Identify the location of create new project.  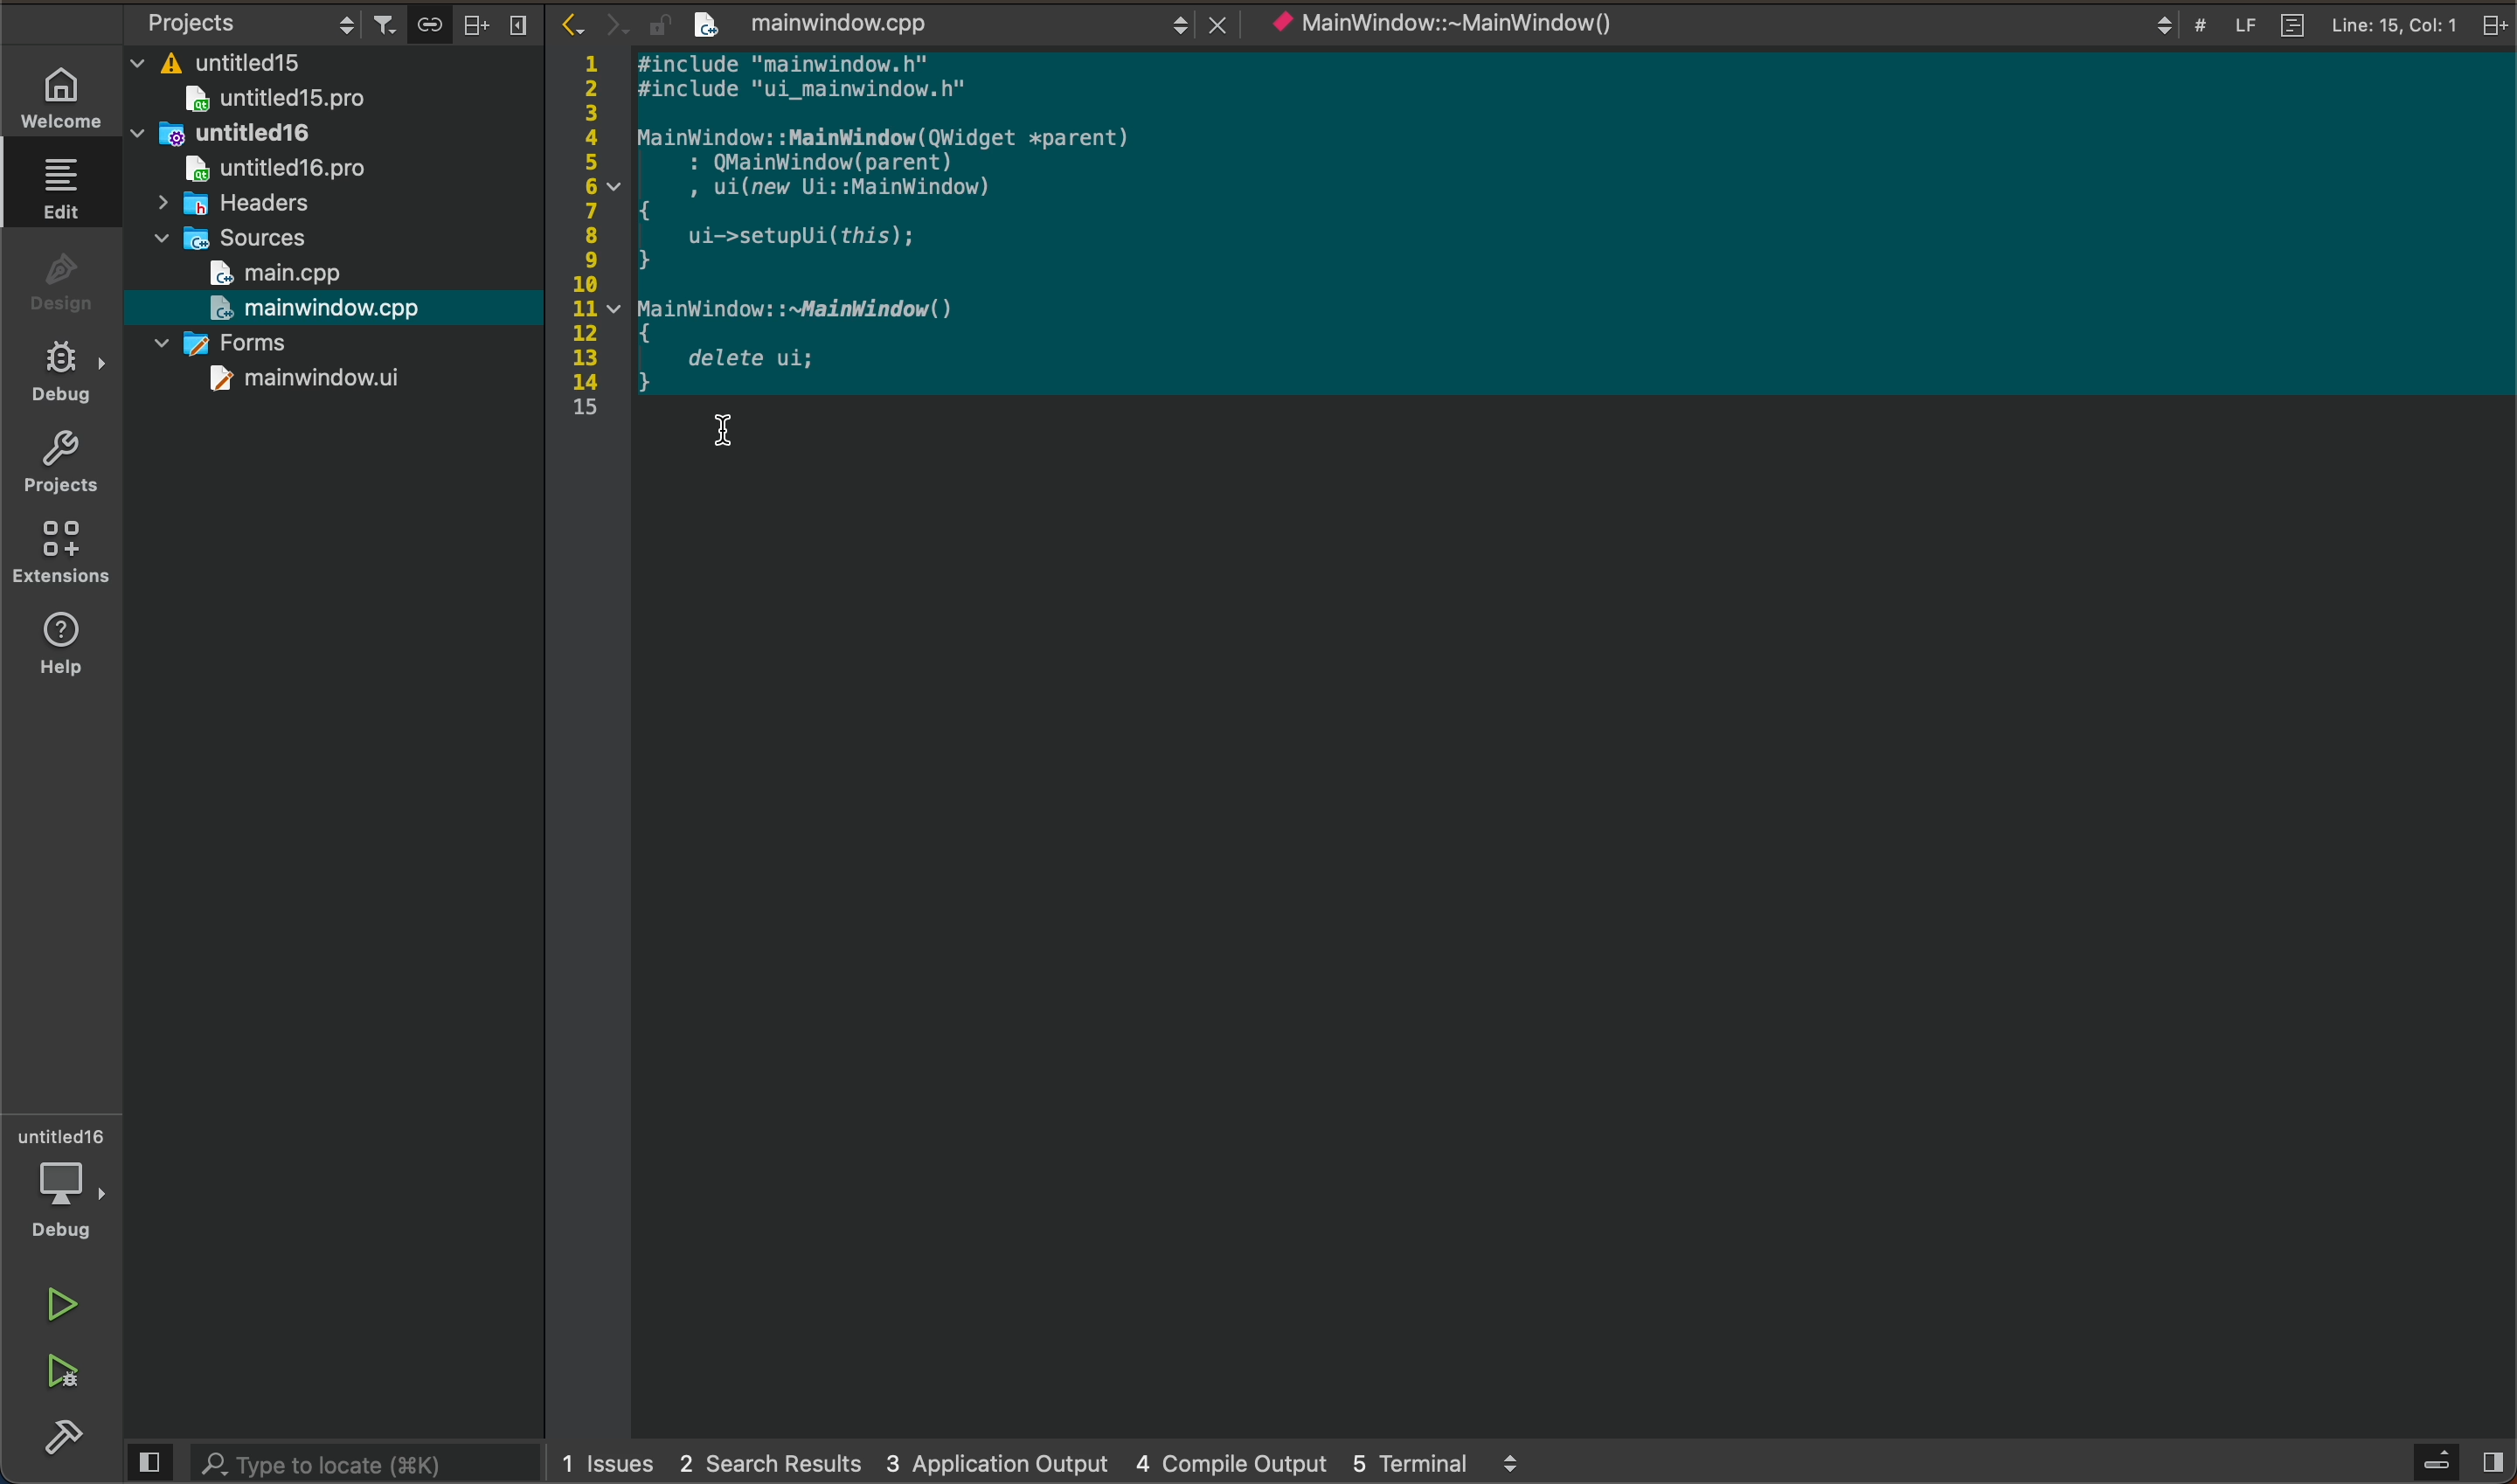
(708, 24).